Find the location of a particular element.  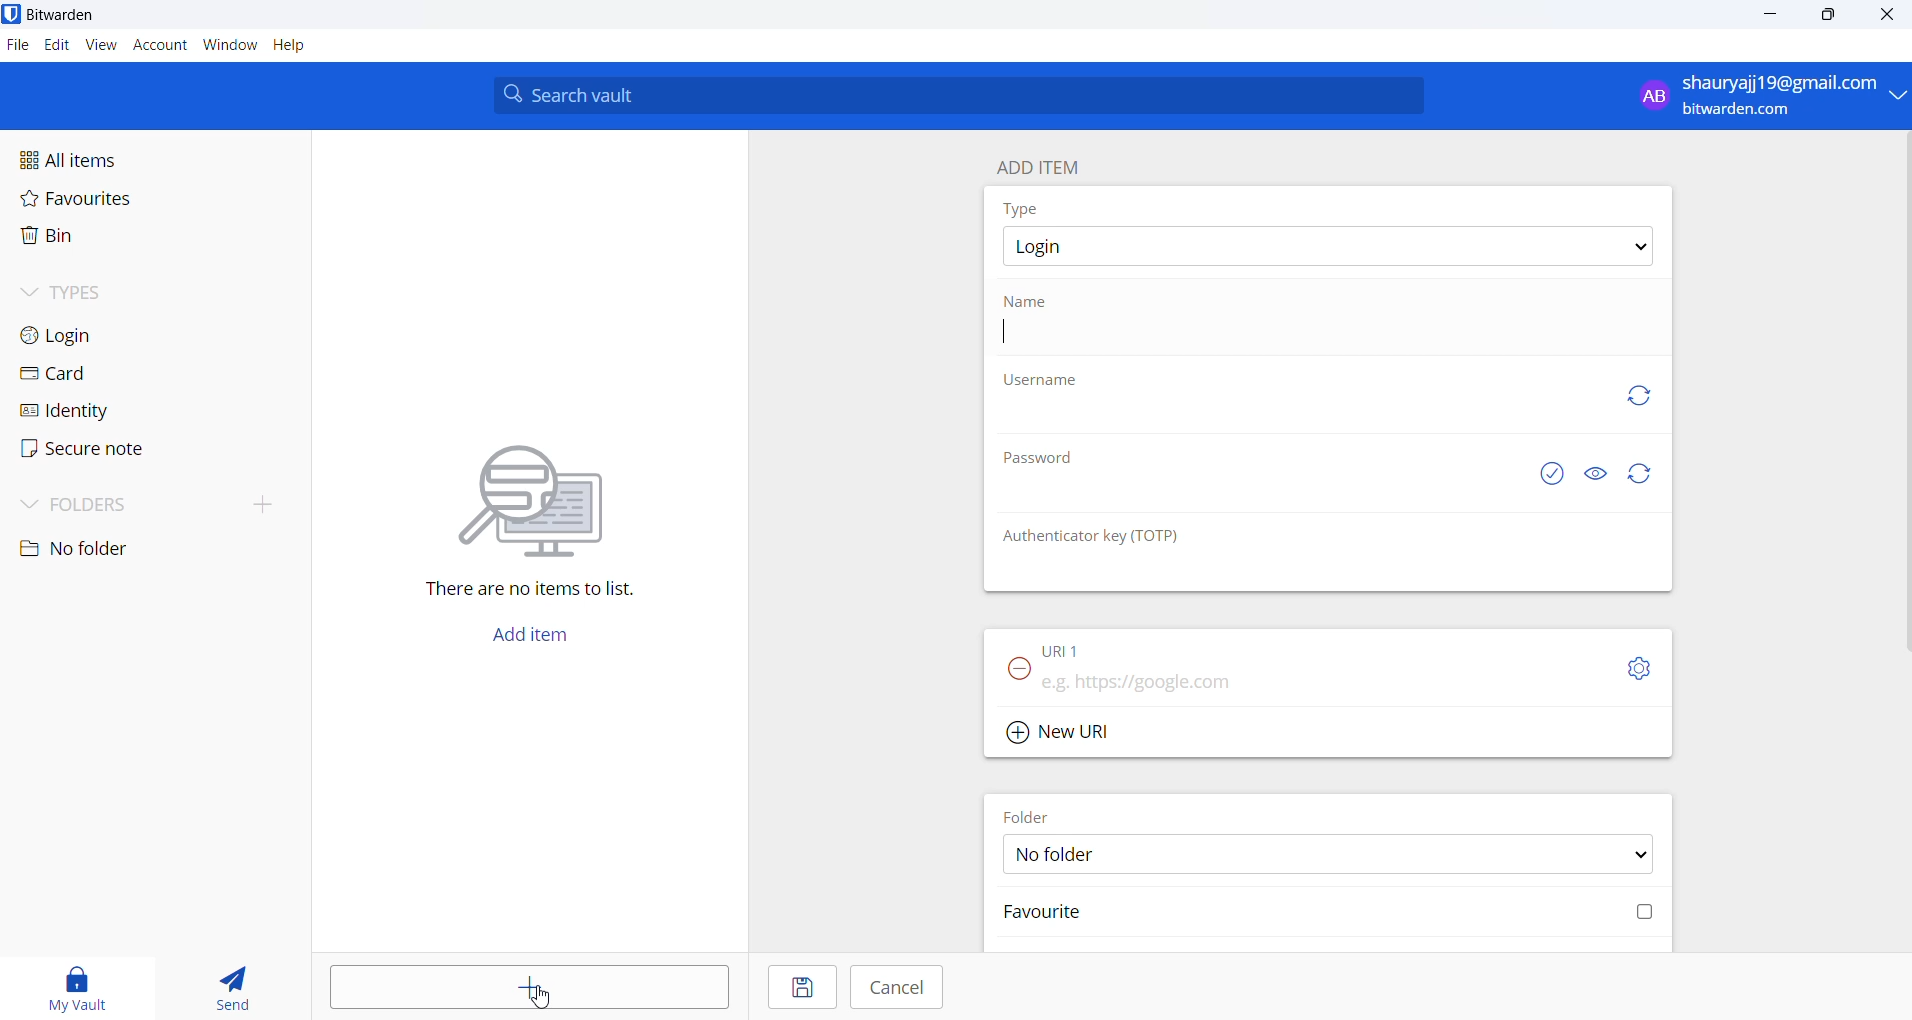

close is located at coordinates (1888, 16).